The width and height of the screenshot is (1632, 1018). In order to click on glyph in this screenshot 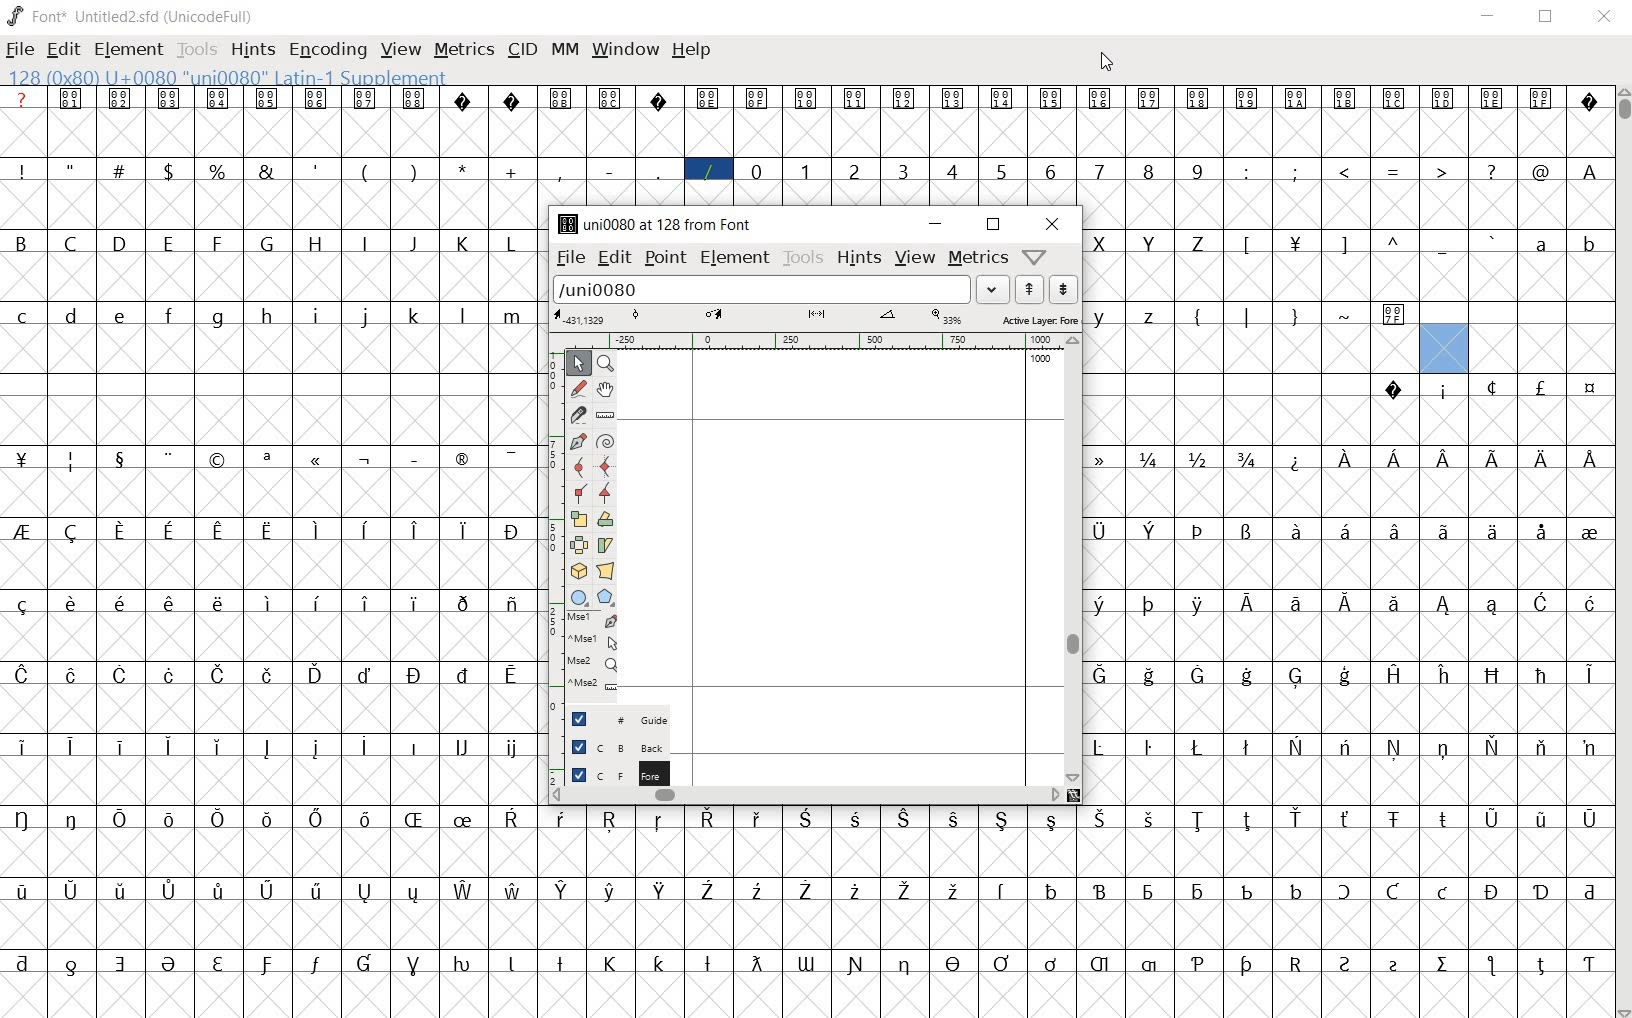, I will do `click(512, 101)`.